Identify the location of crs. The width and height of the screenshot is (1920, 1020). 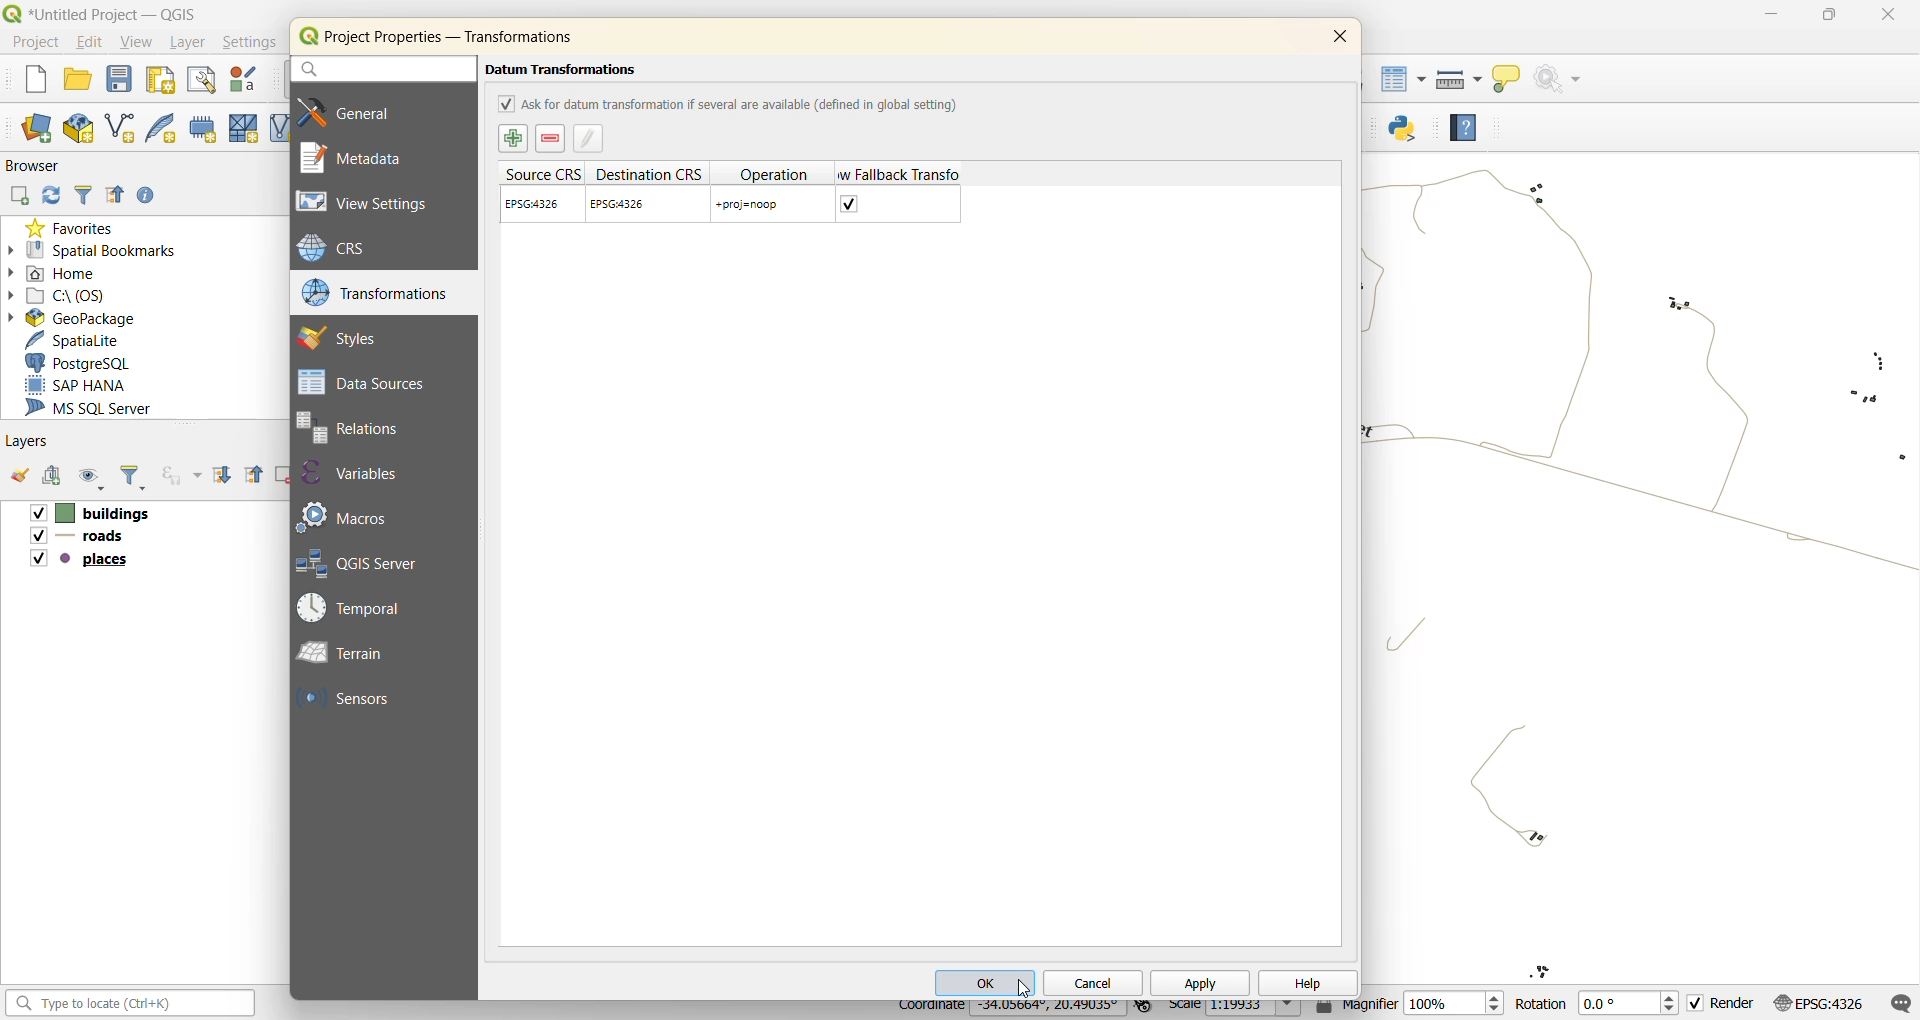
(1823, 1003).